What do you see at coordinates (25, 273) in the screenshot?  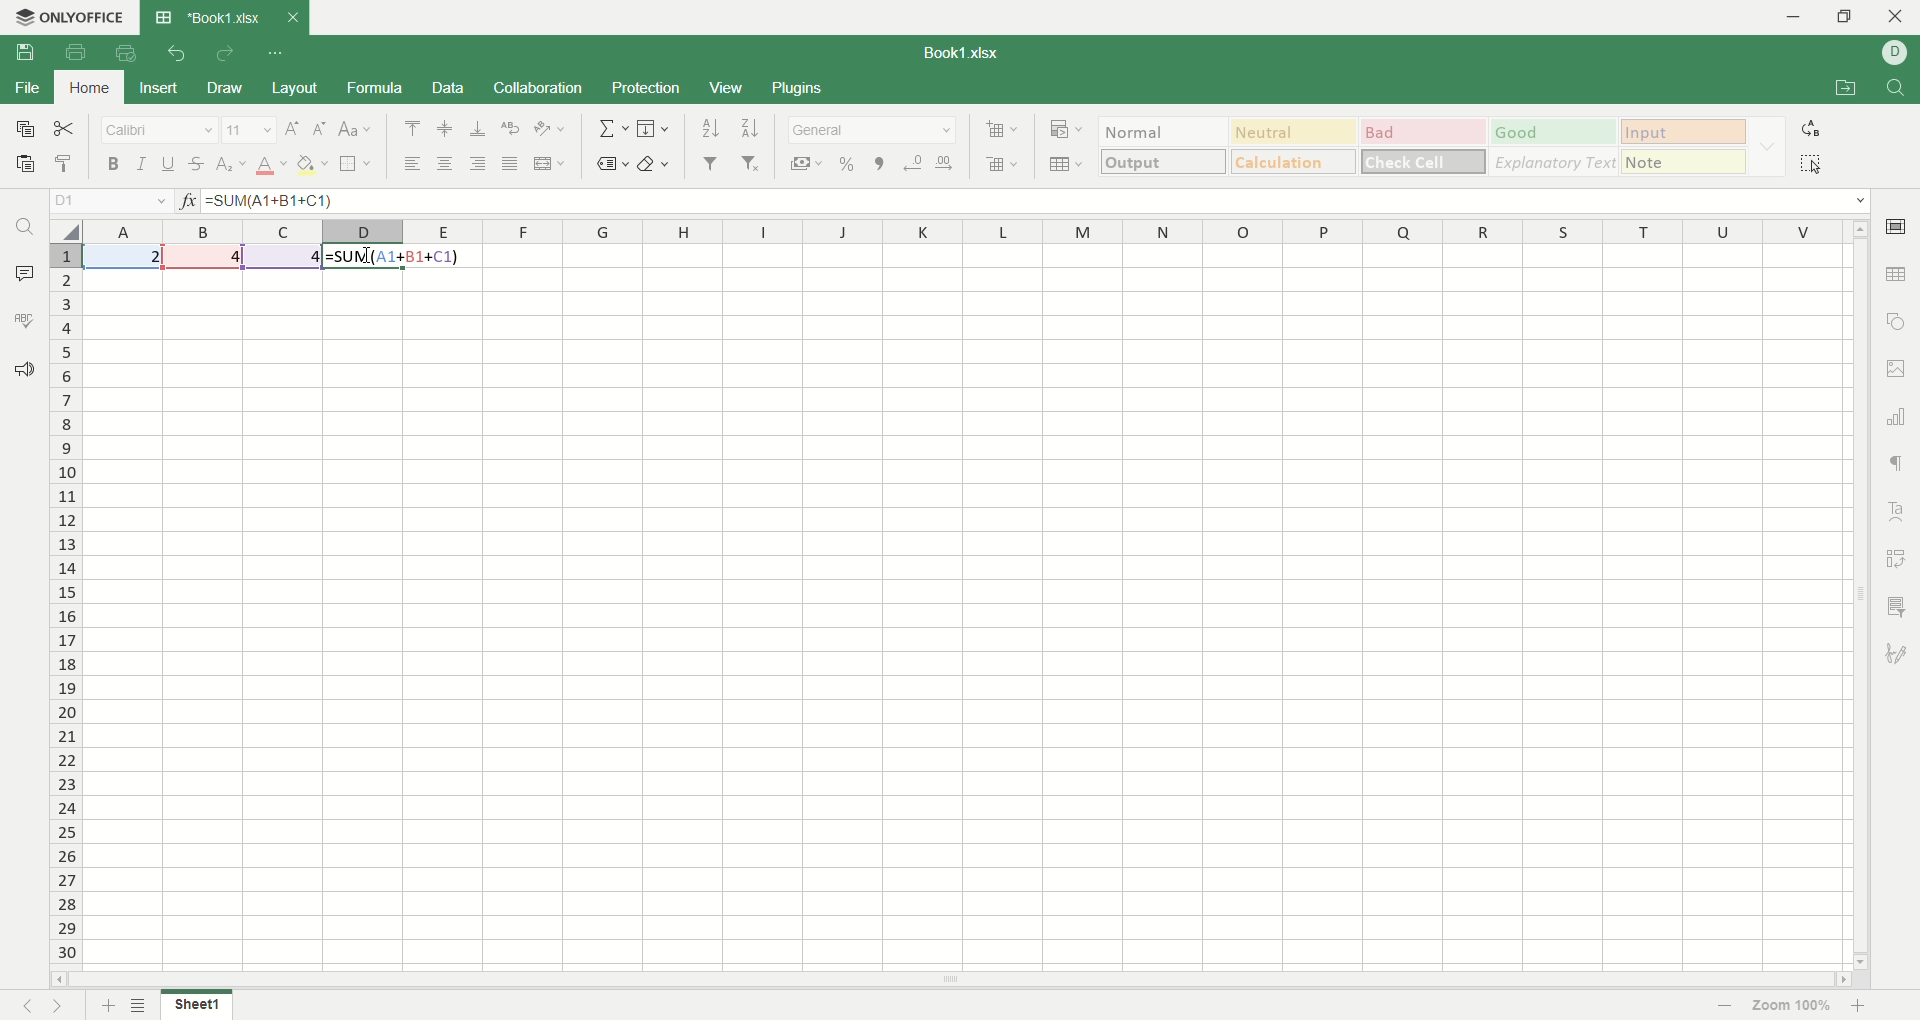 I see `comment` at bounding box center [25, 273].